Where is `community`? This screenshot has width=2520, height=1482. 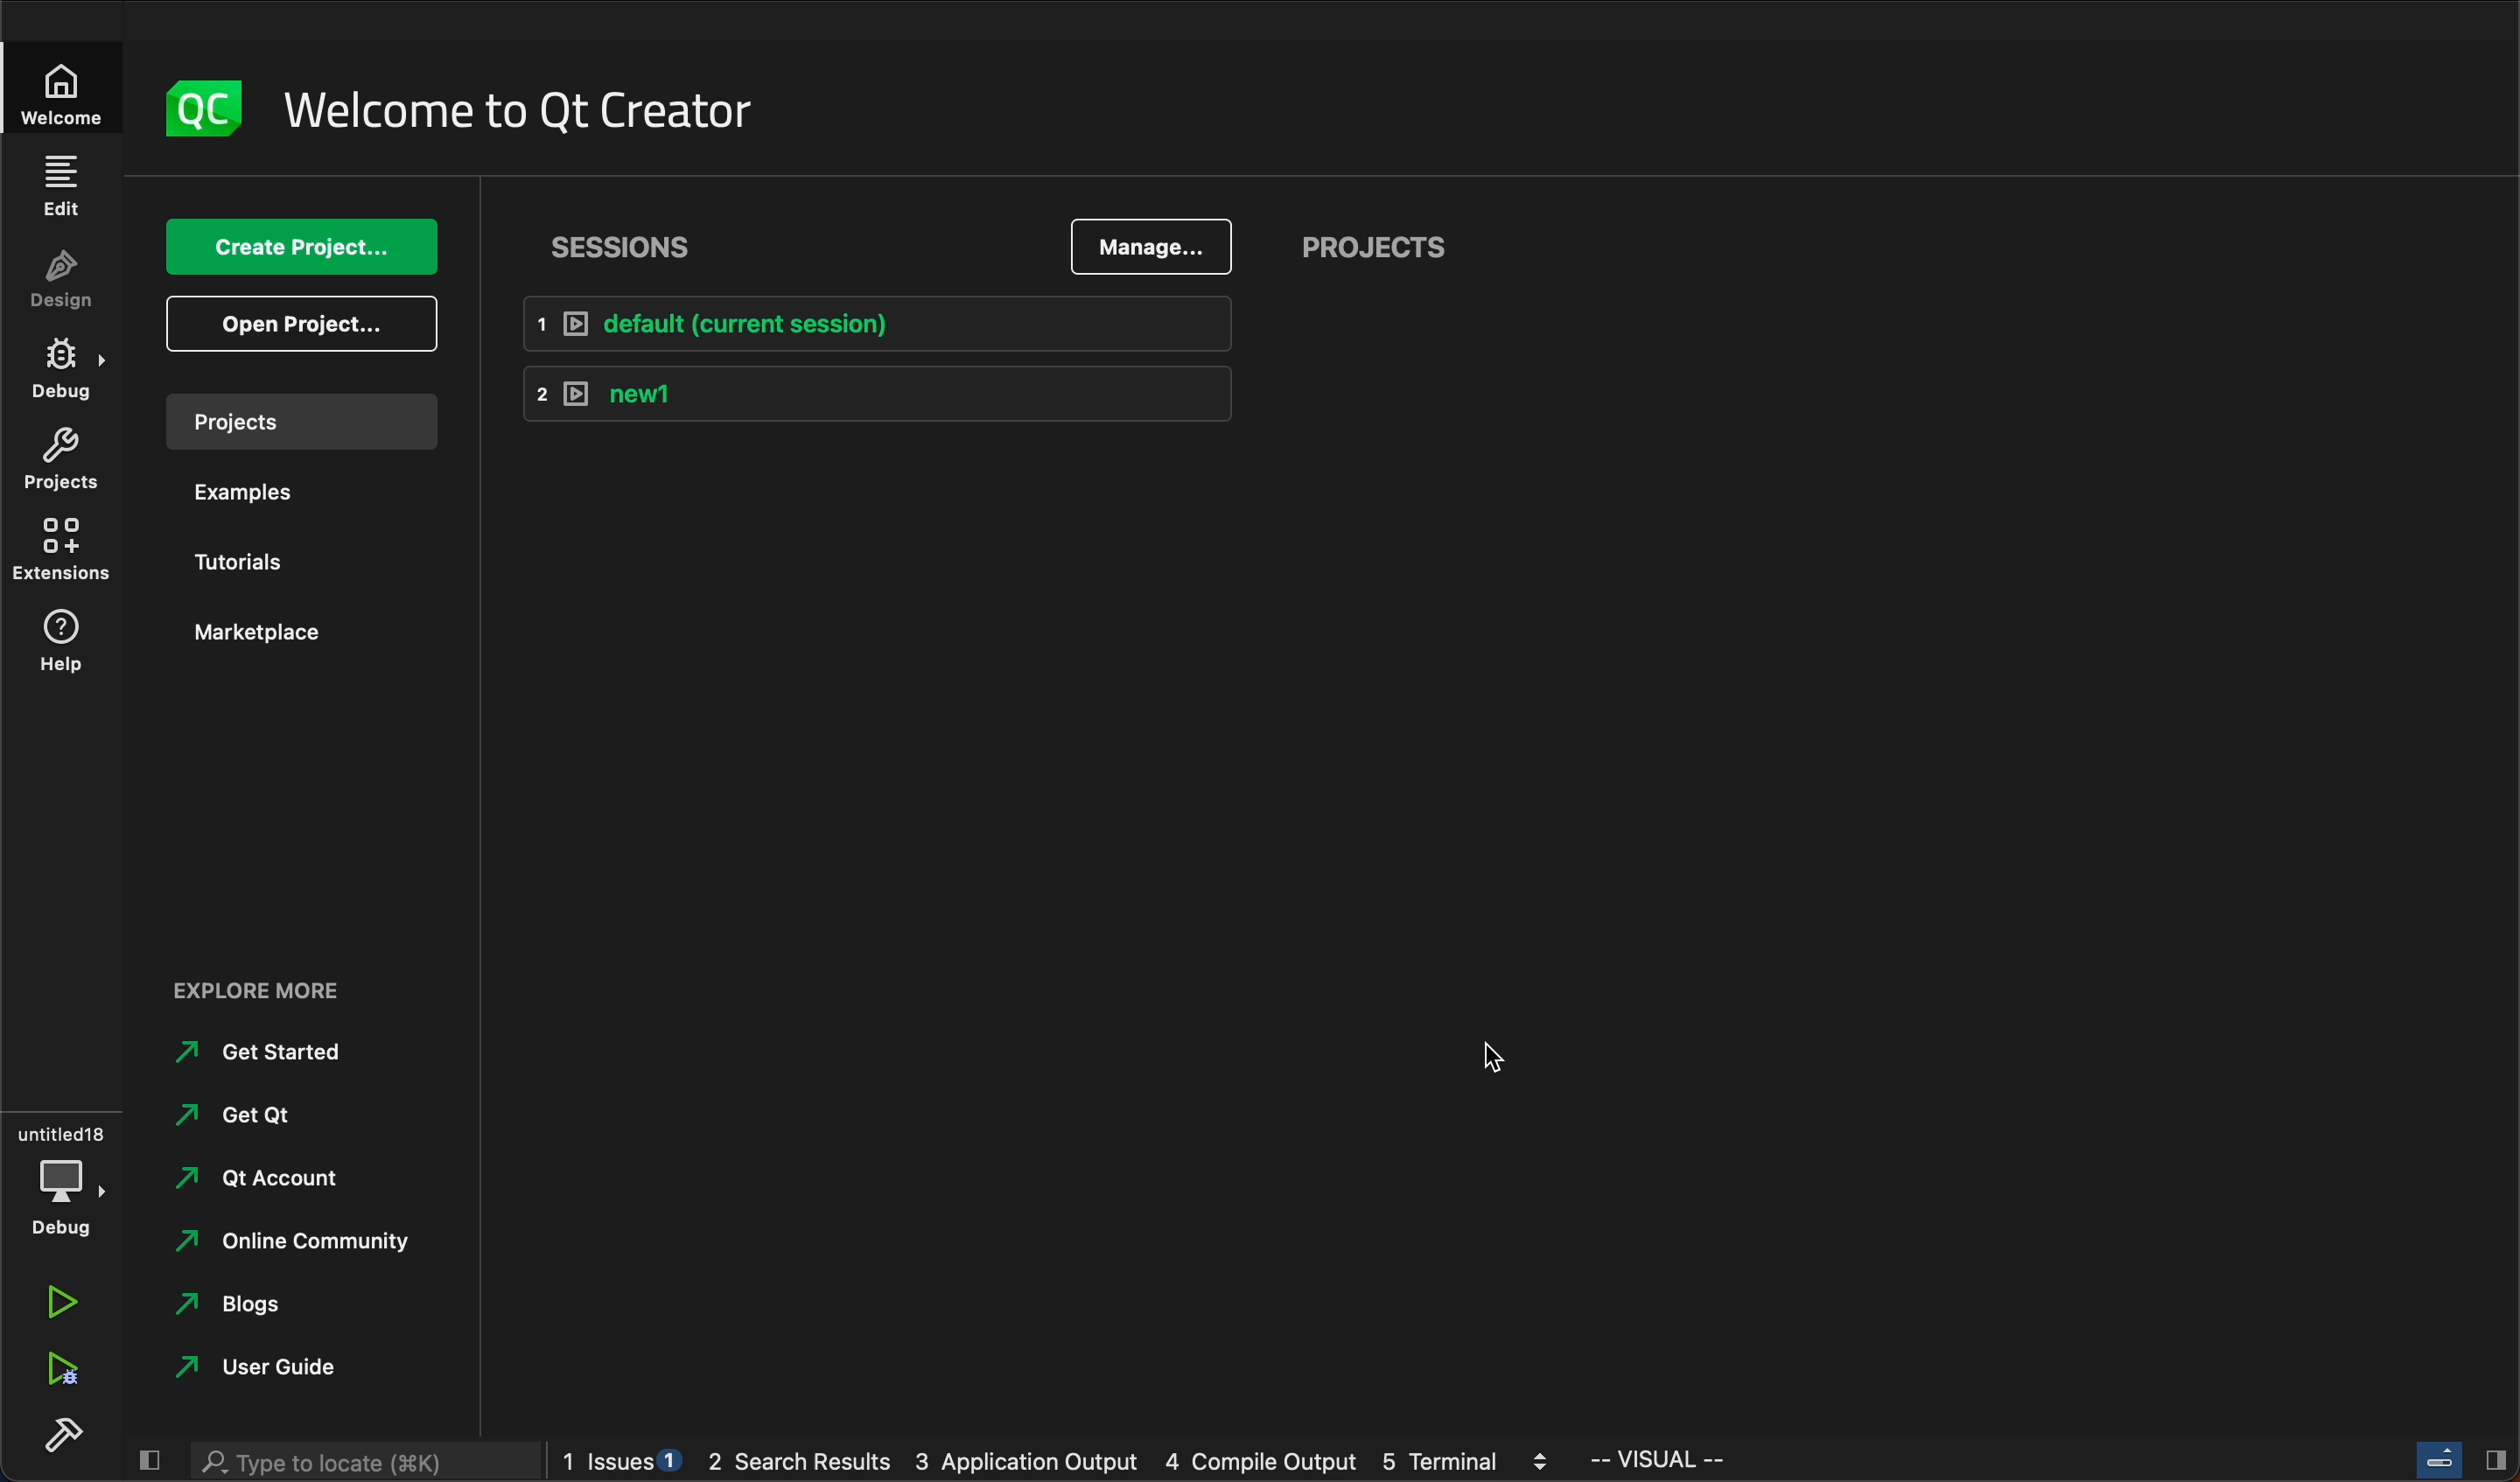
community is located at coordinates (301, 1244).